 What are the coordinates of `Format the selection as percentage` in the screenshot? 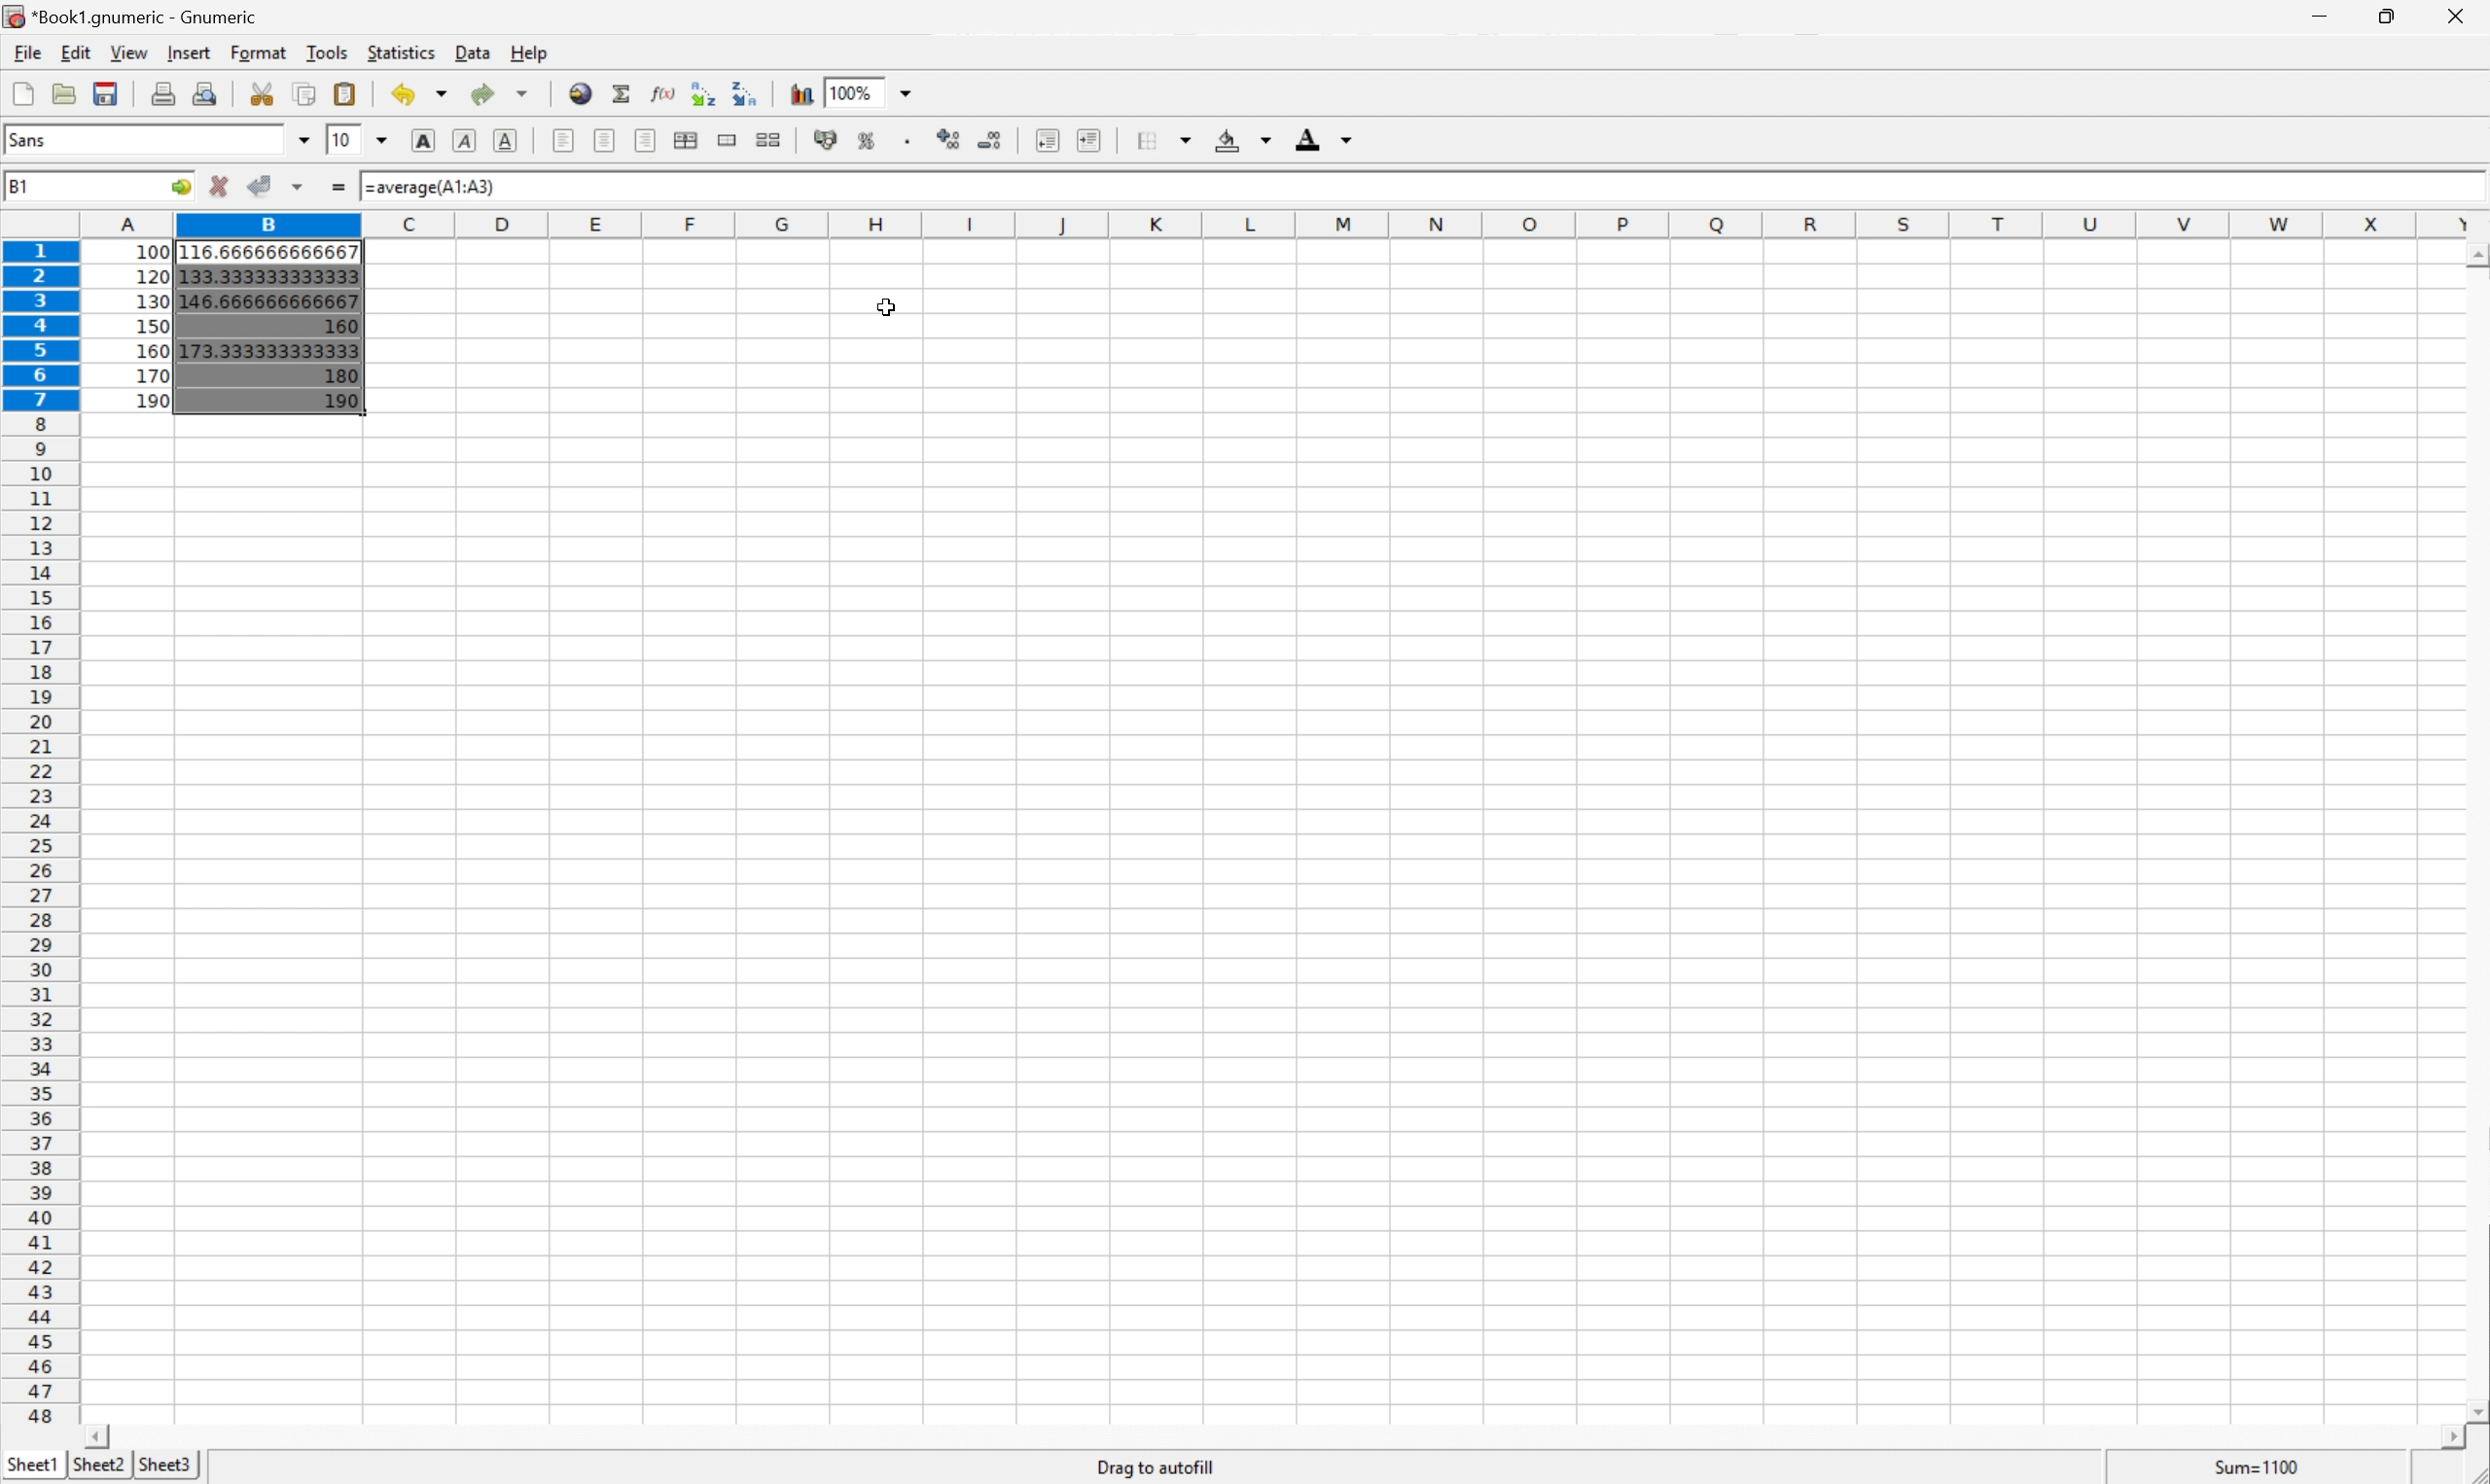 It's located at (870, 140).